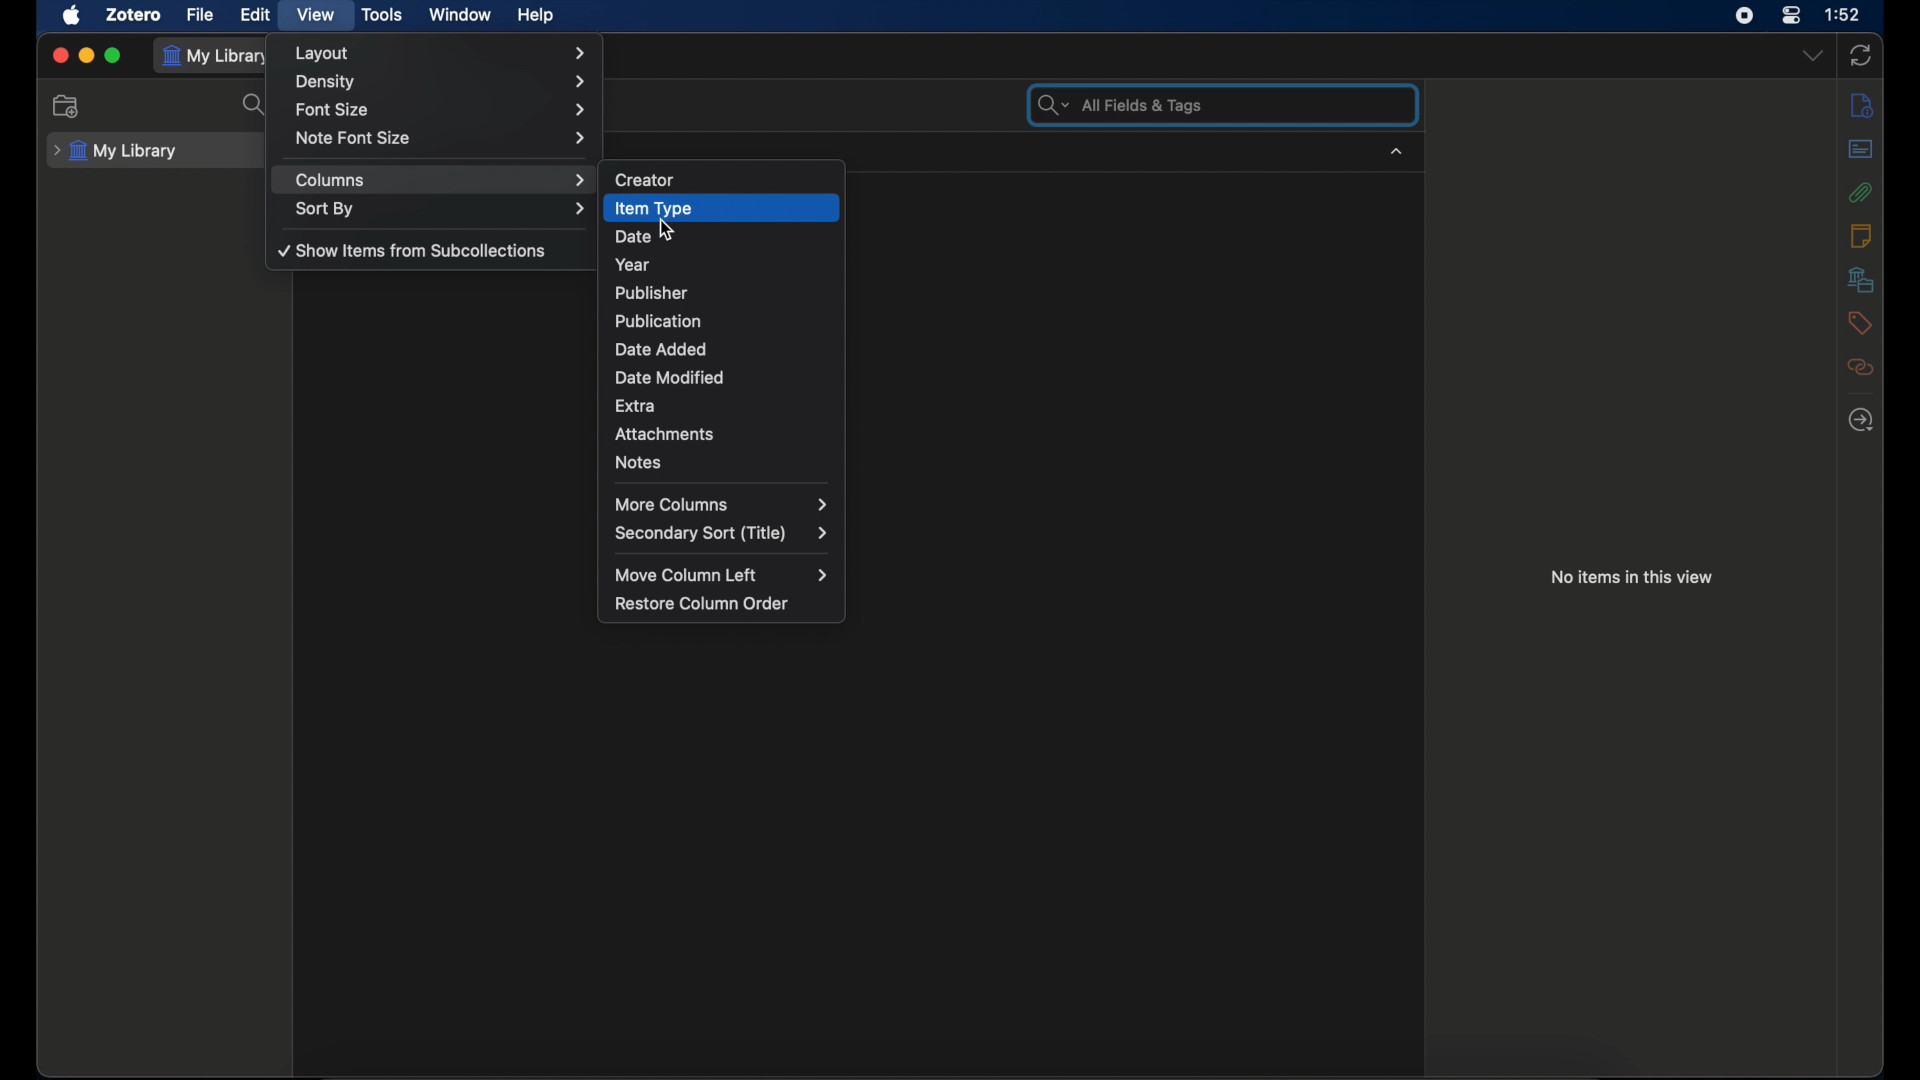 This screenshot has width=1920, height=1080. Describe the element at coordinates (1397, 152) in the screenshot. I see `dropdown` at that location.